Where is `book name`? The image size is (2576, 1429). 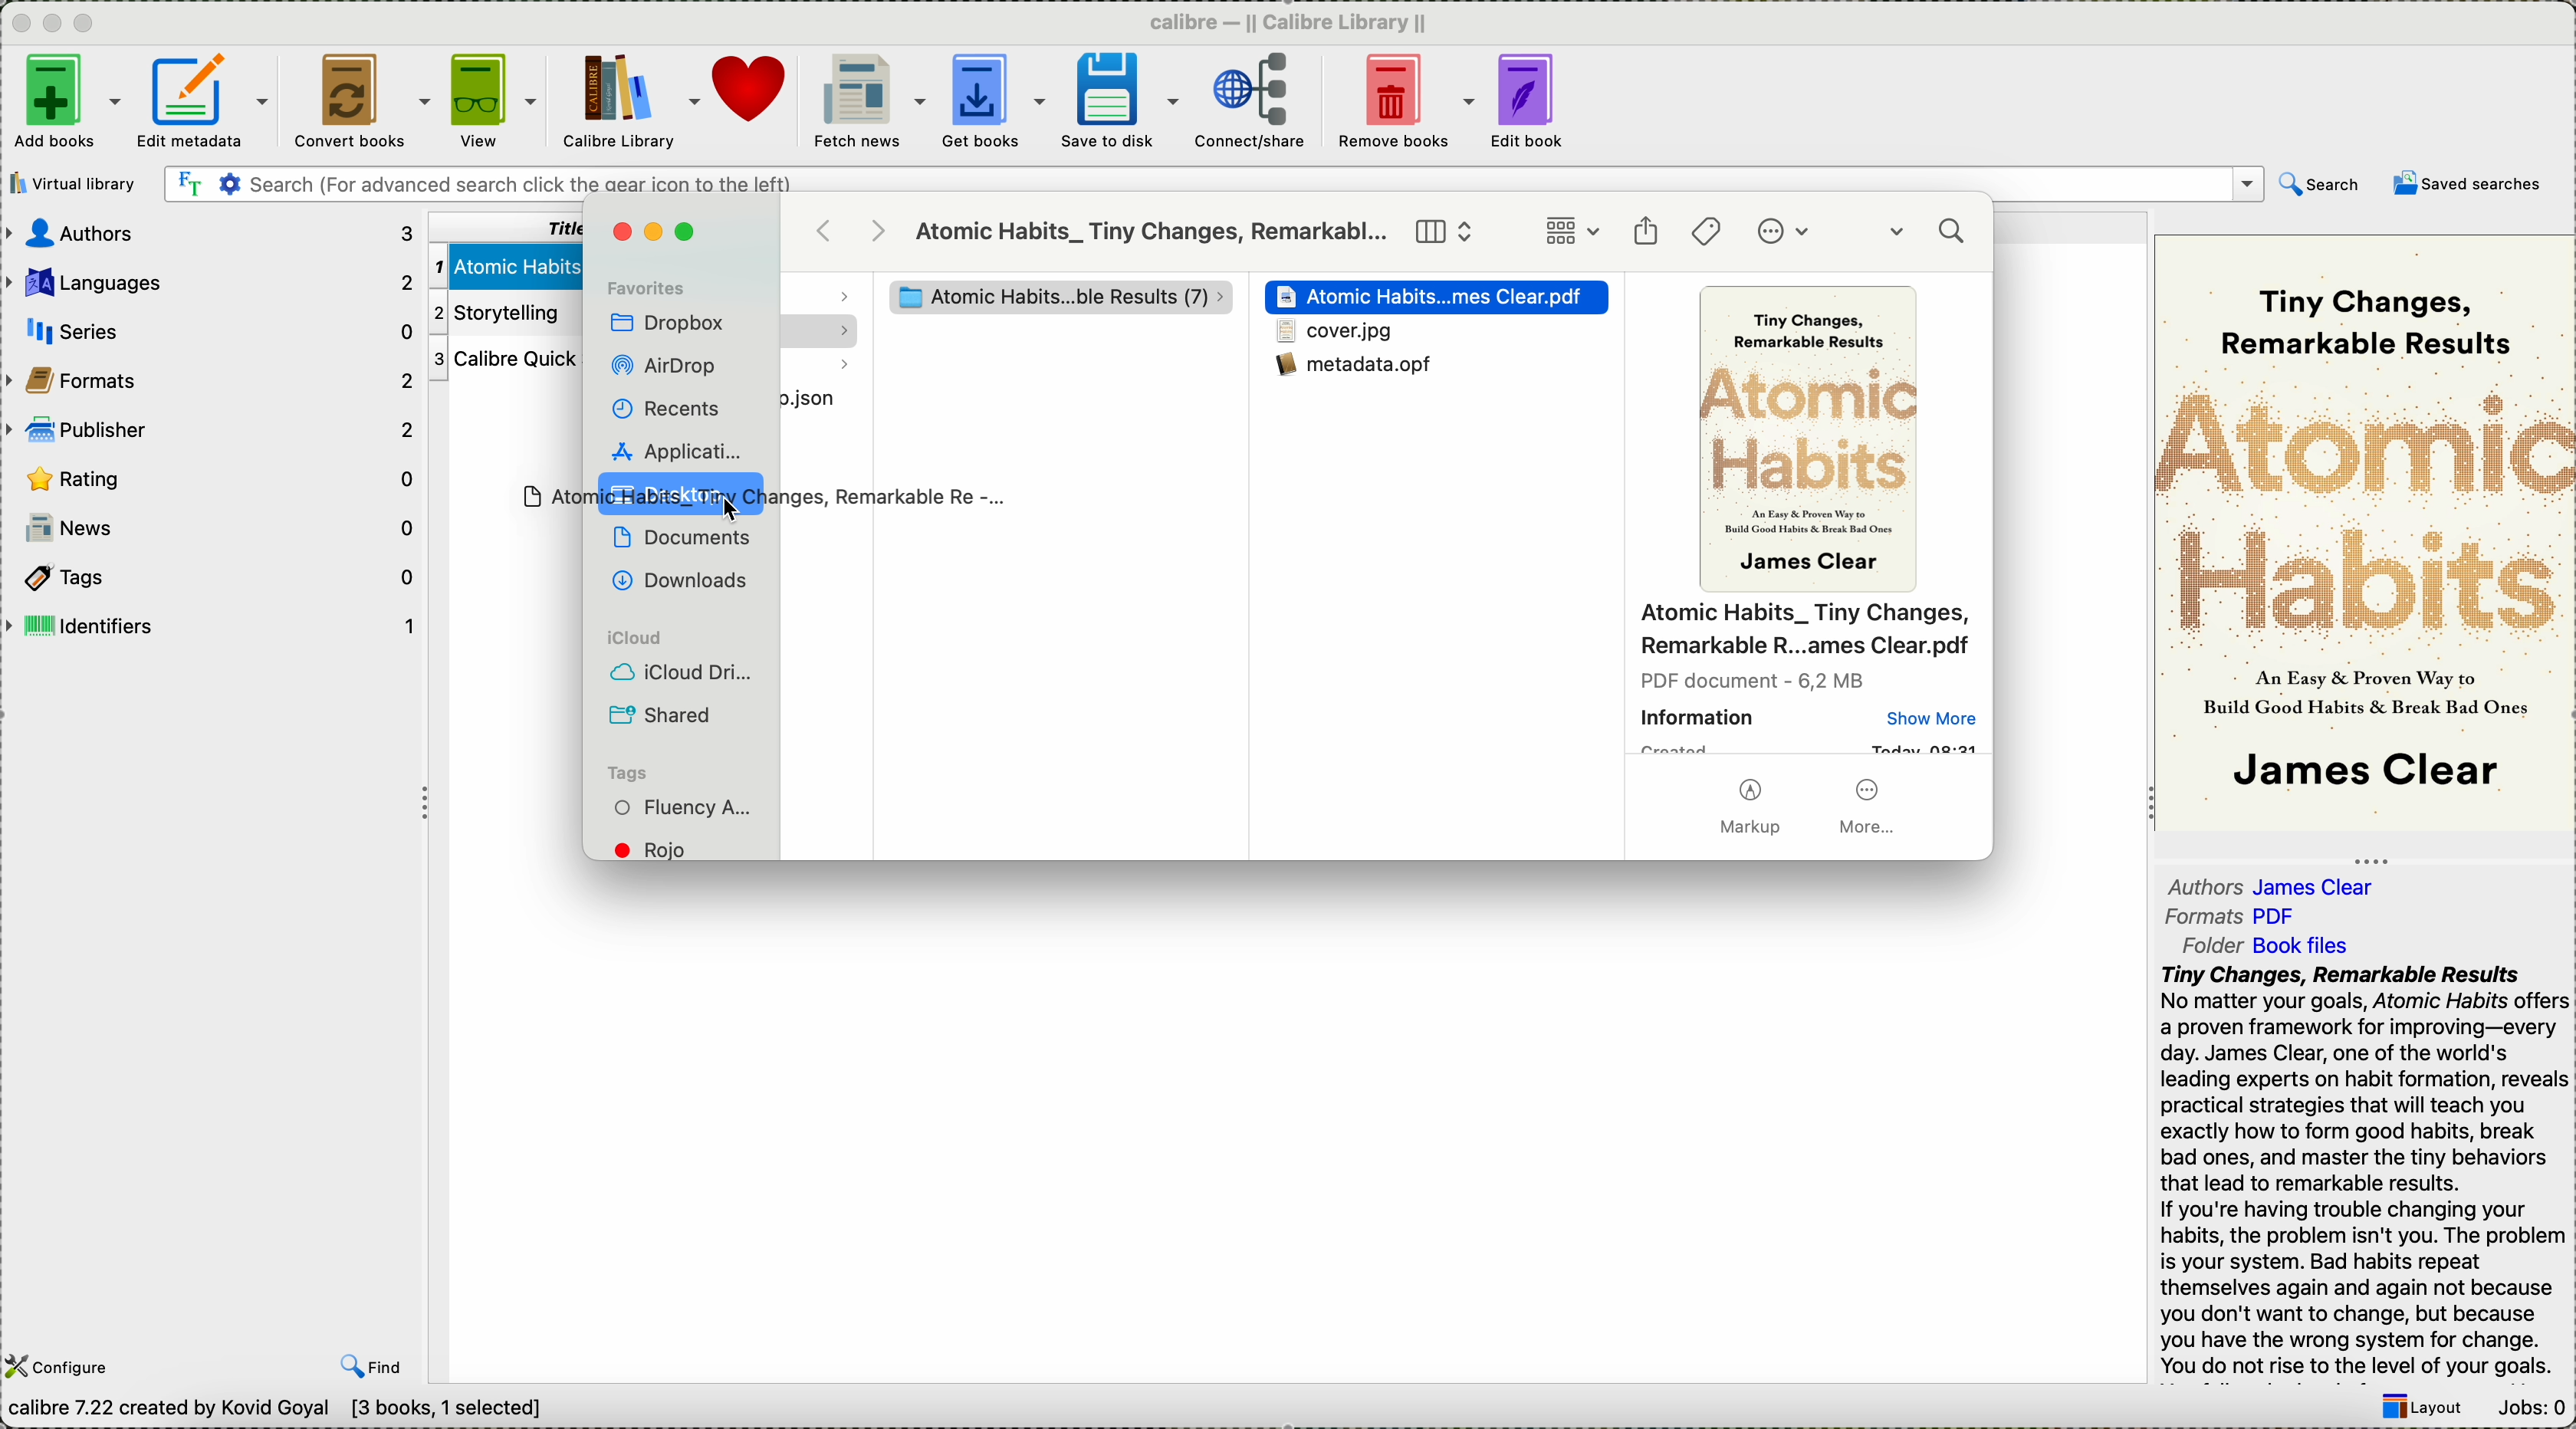
book name is located at coordinates (1152, 233).